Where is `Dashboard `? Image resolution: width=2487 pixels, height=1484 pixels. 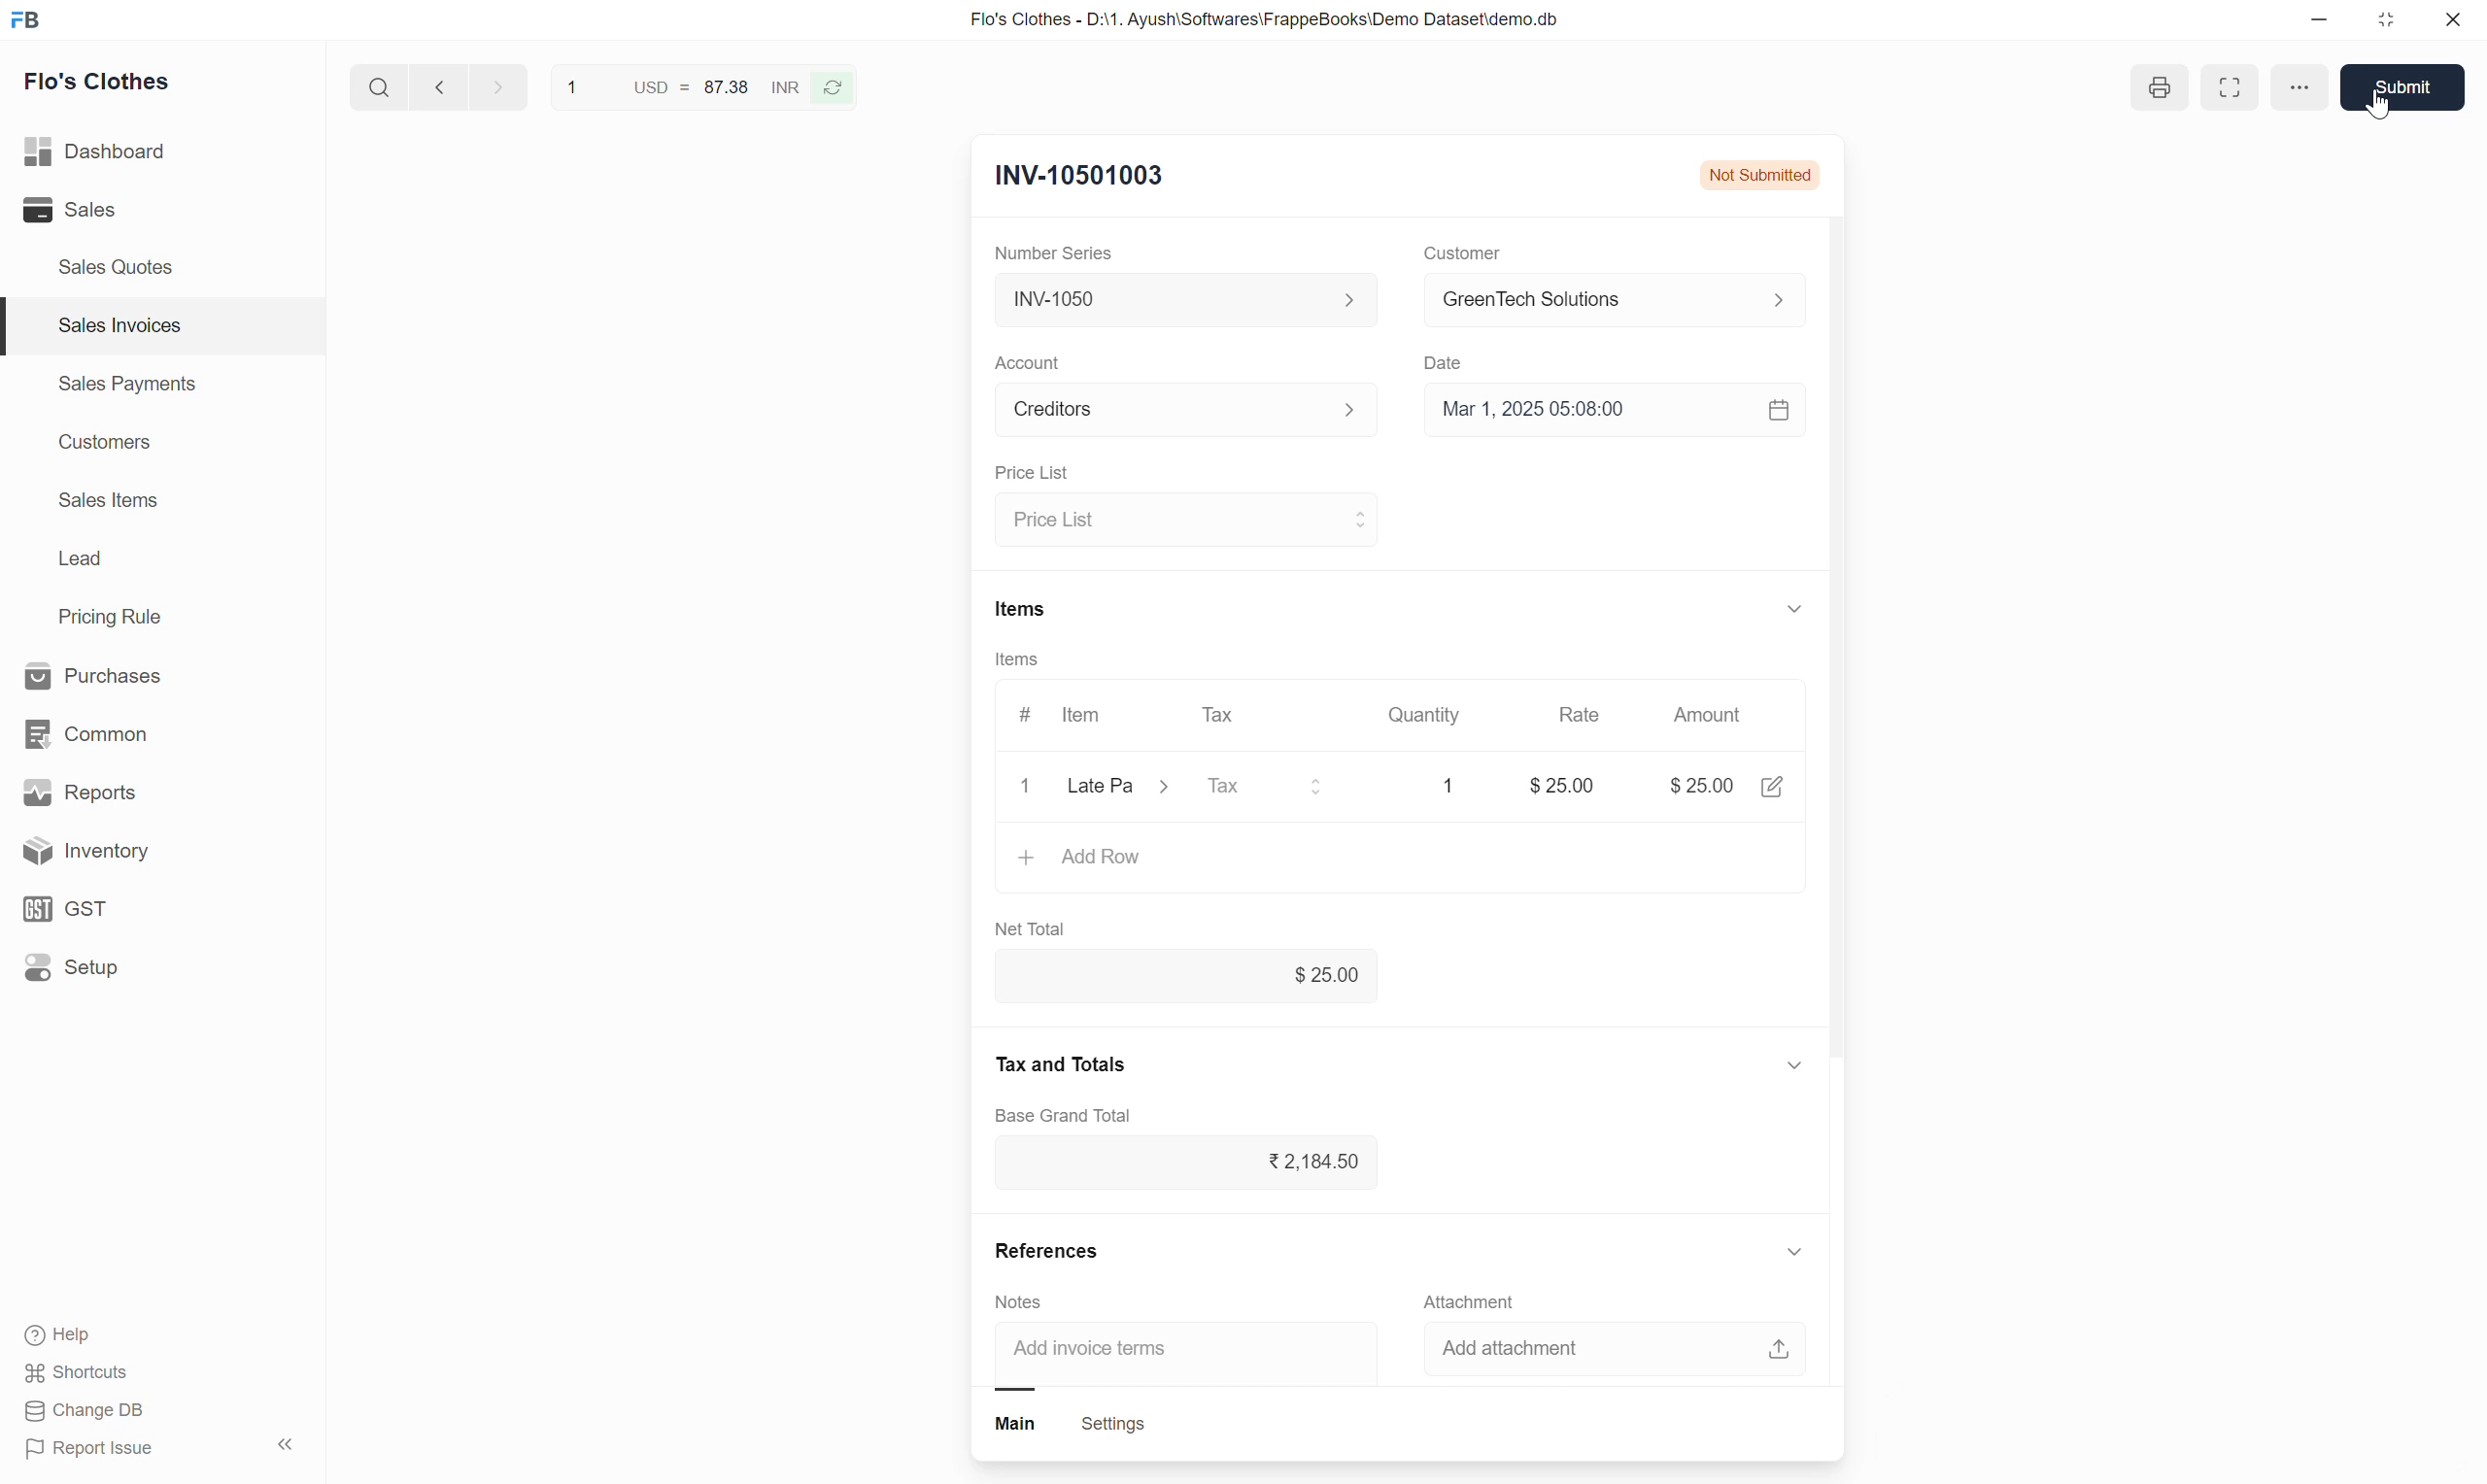
Dashboard  is located at coordinates (130, 152).